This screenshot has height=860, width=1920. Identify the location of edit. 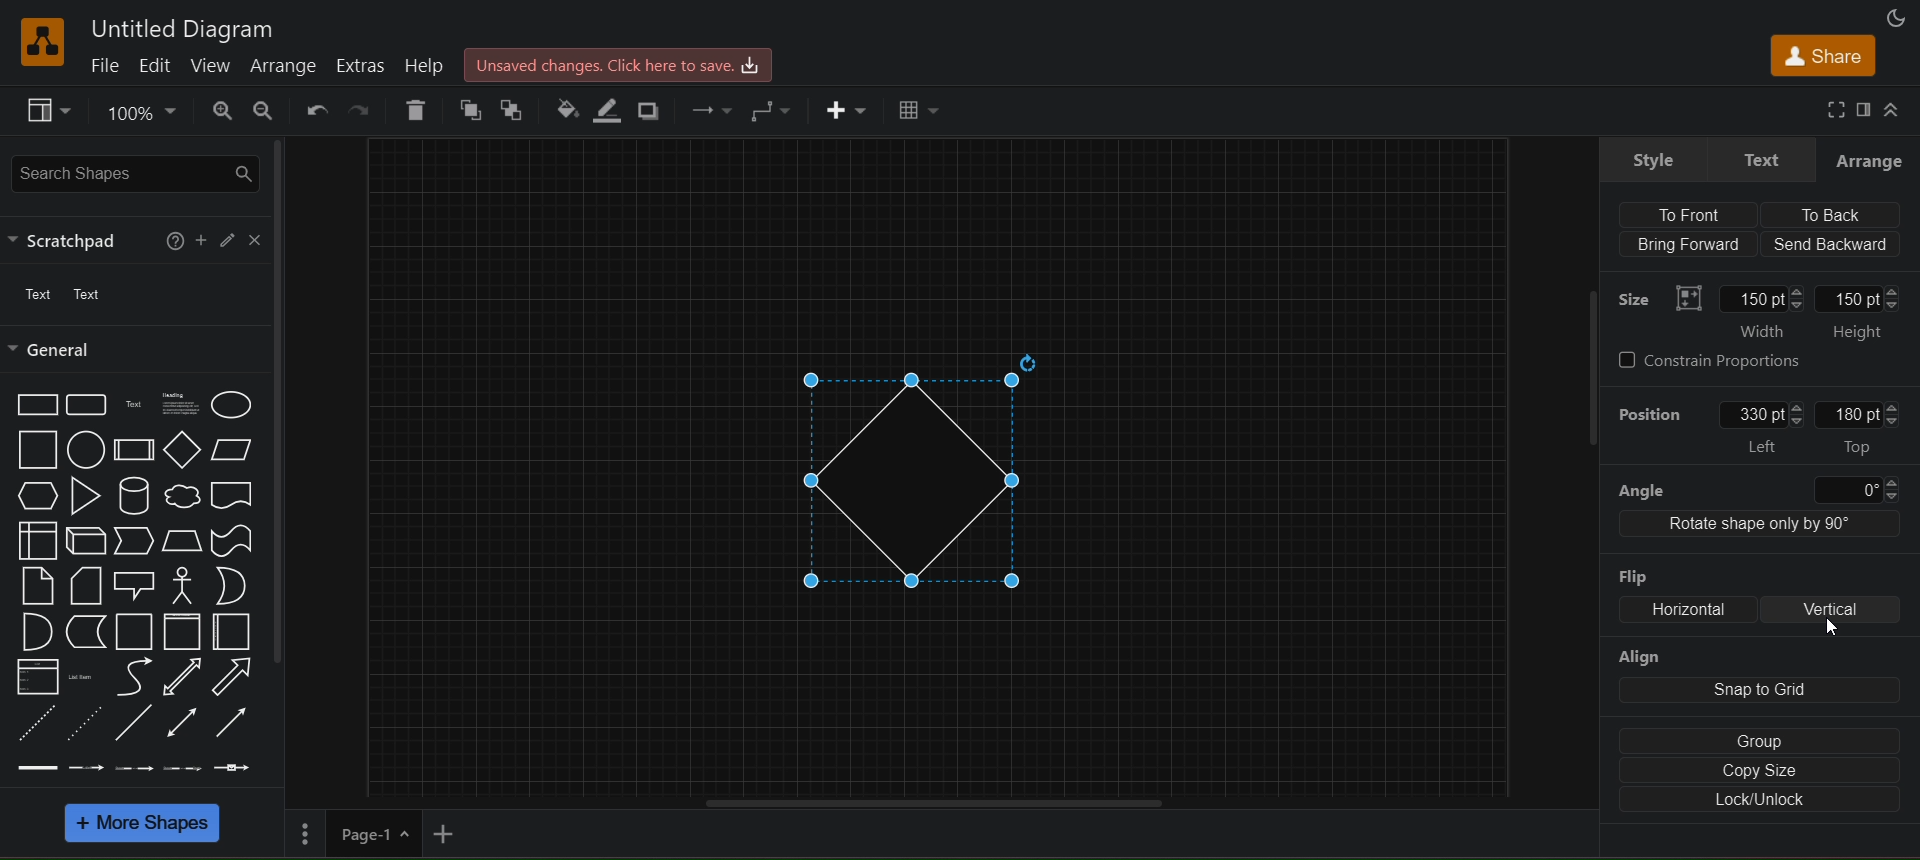
(232, 237).